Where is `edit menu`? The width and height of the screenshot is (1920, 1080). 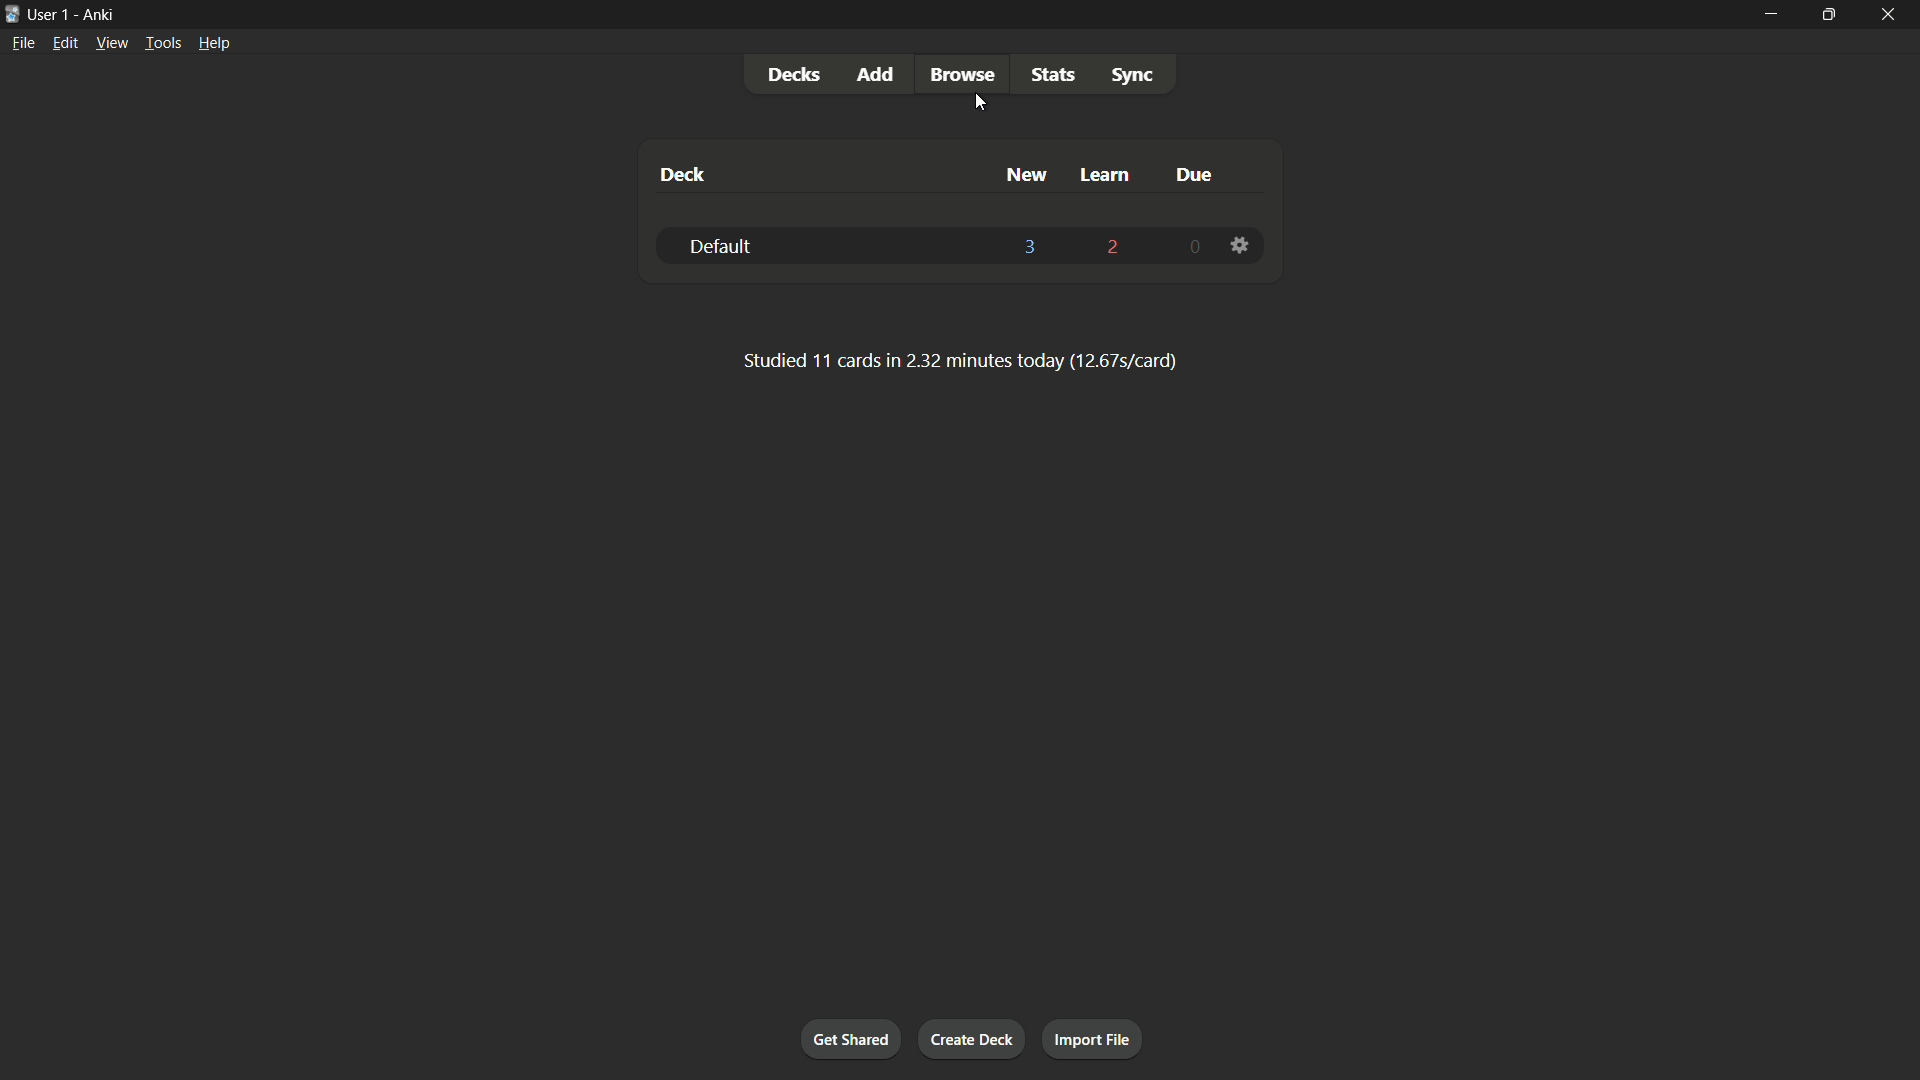 edit menu is located at coordinates (65, 42).